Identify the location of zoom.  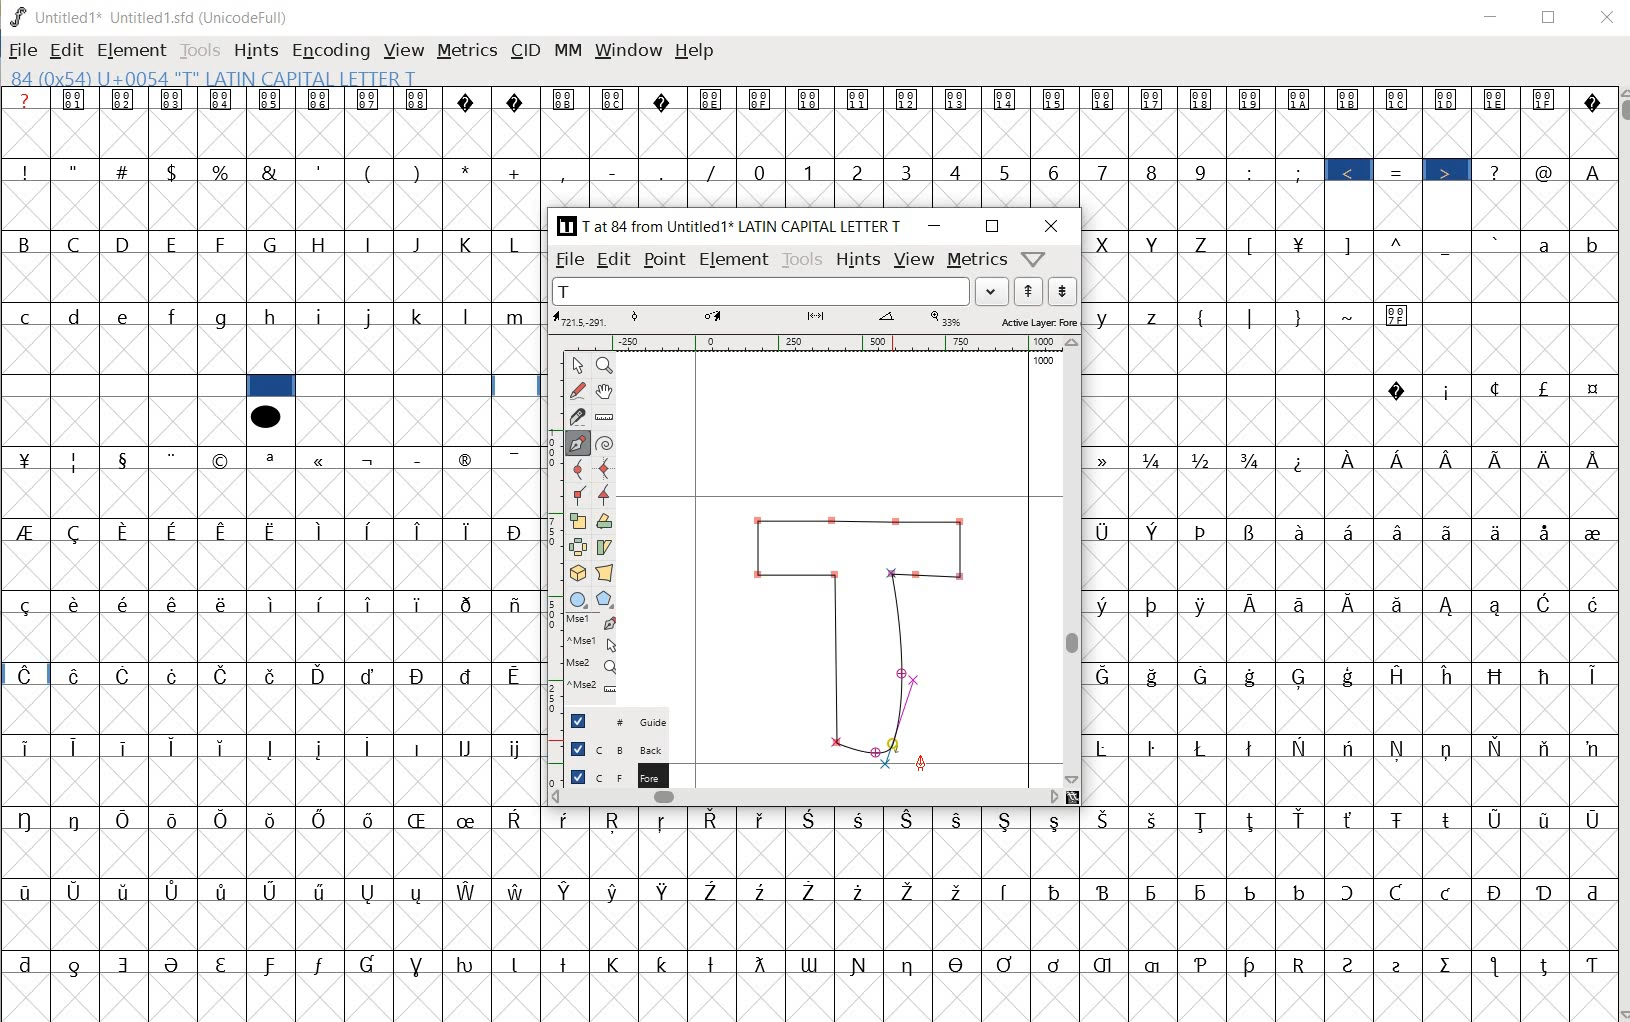
(607, 364).